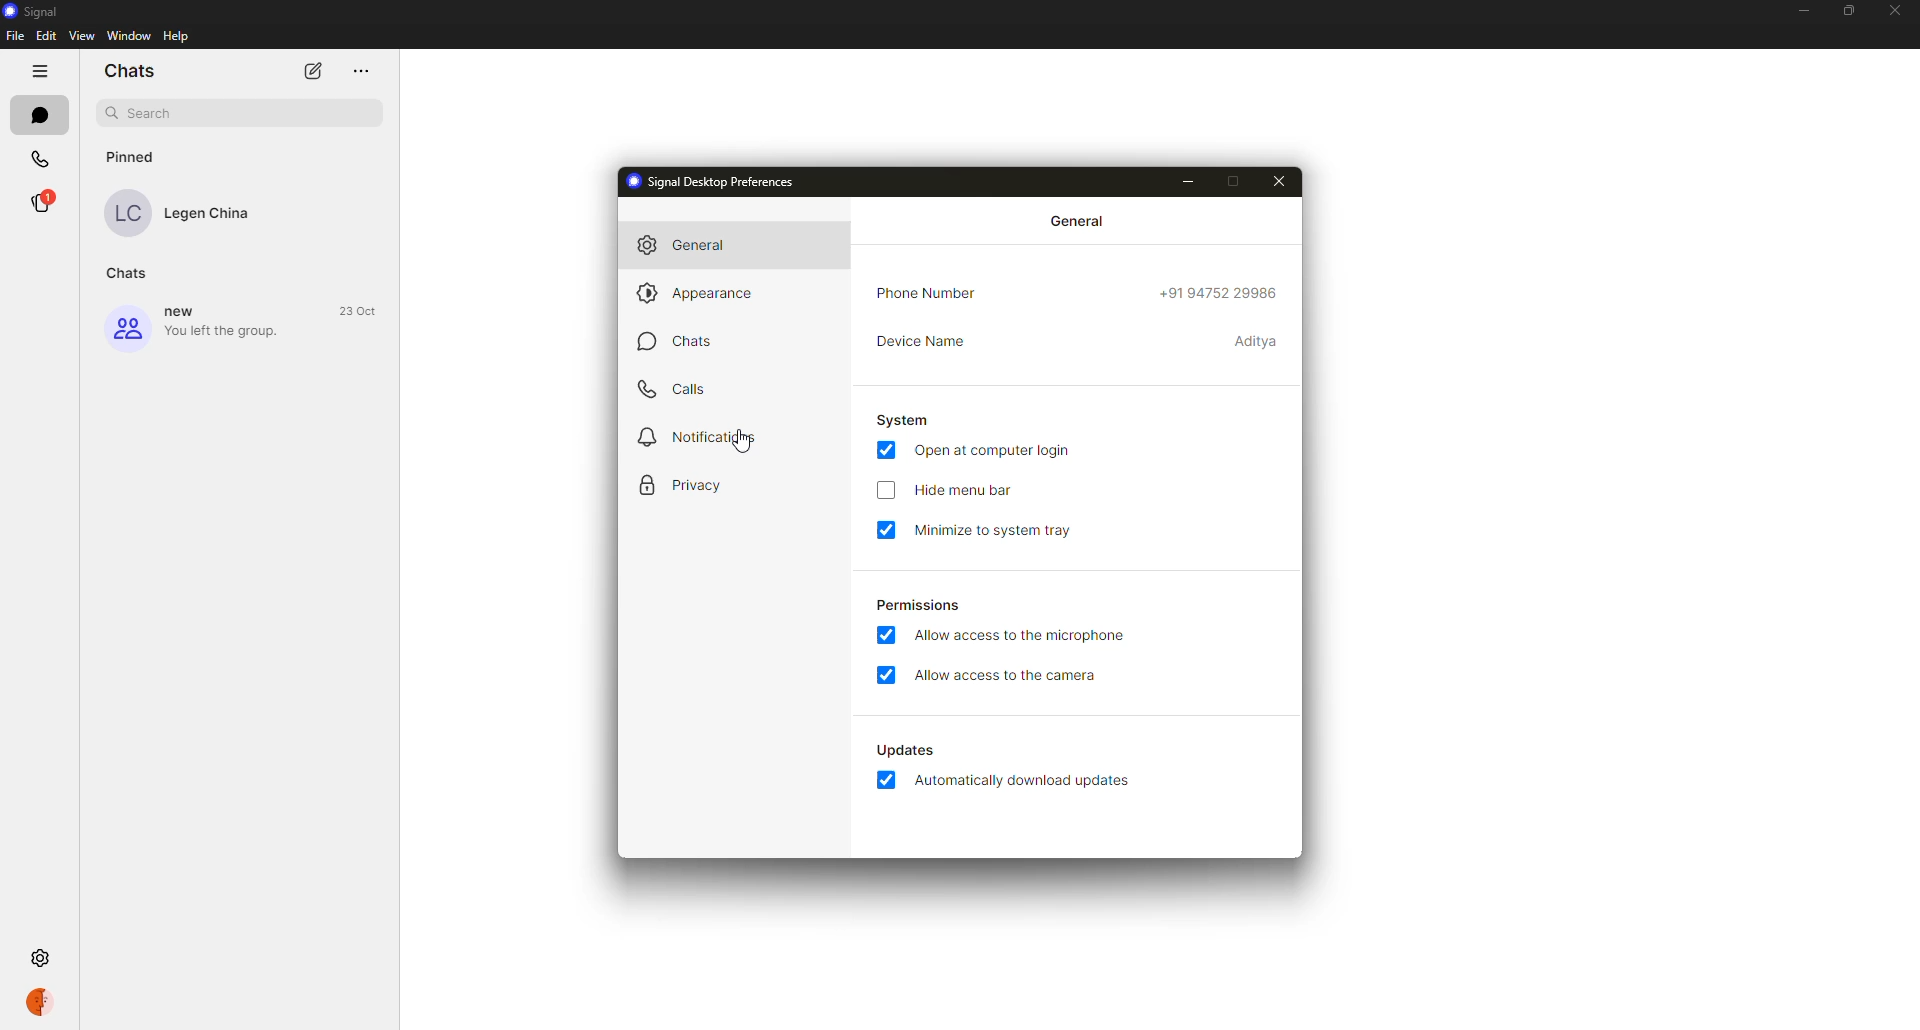 This screenshot has height=1030, width=1920. Describe the element at coordinates (242, 114) in the screenshot. I see `search` at that location.